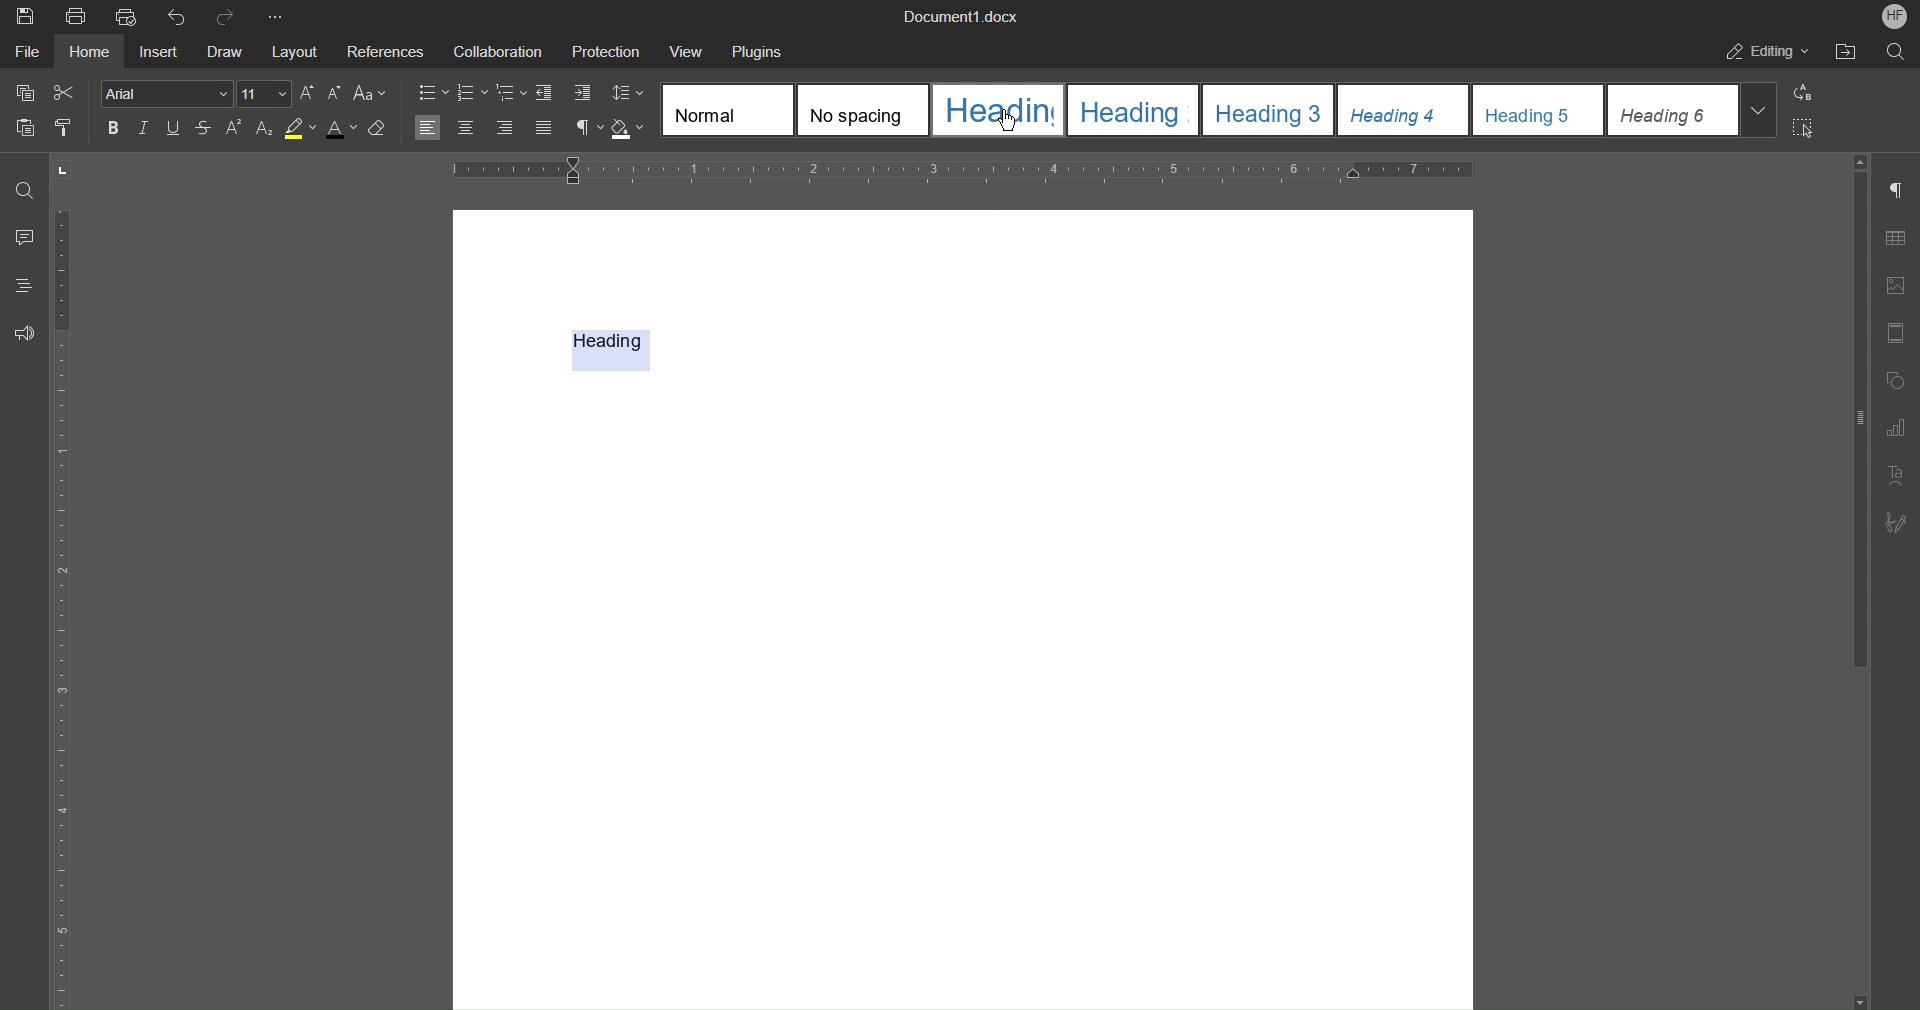 The height and width of the screenshot is (1010, 1920). I want to click on Redo, so click(226, 16).